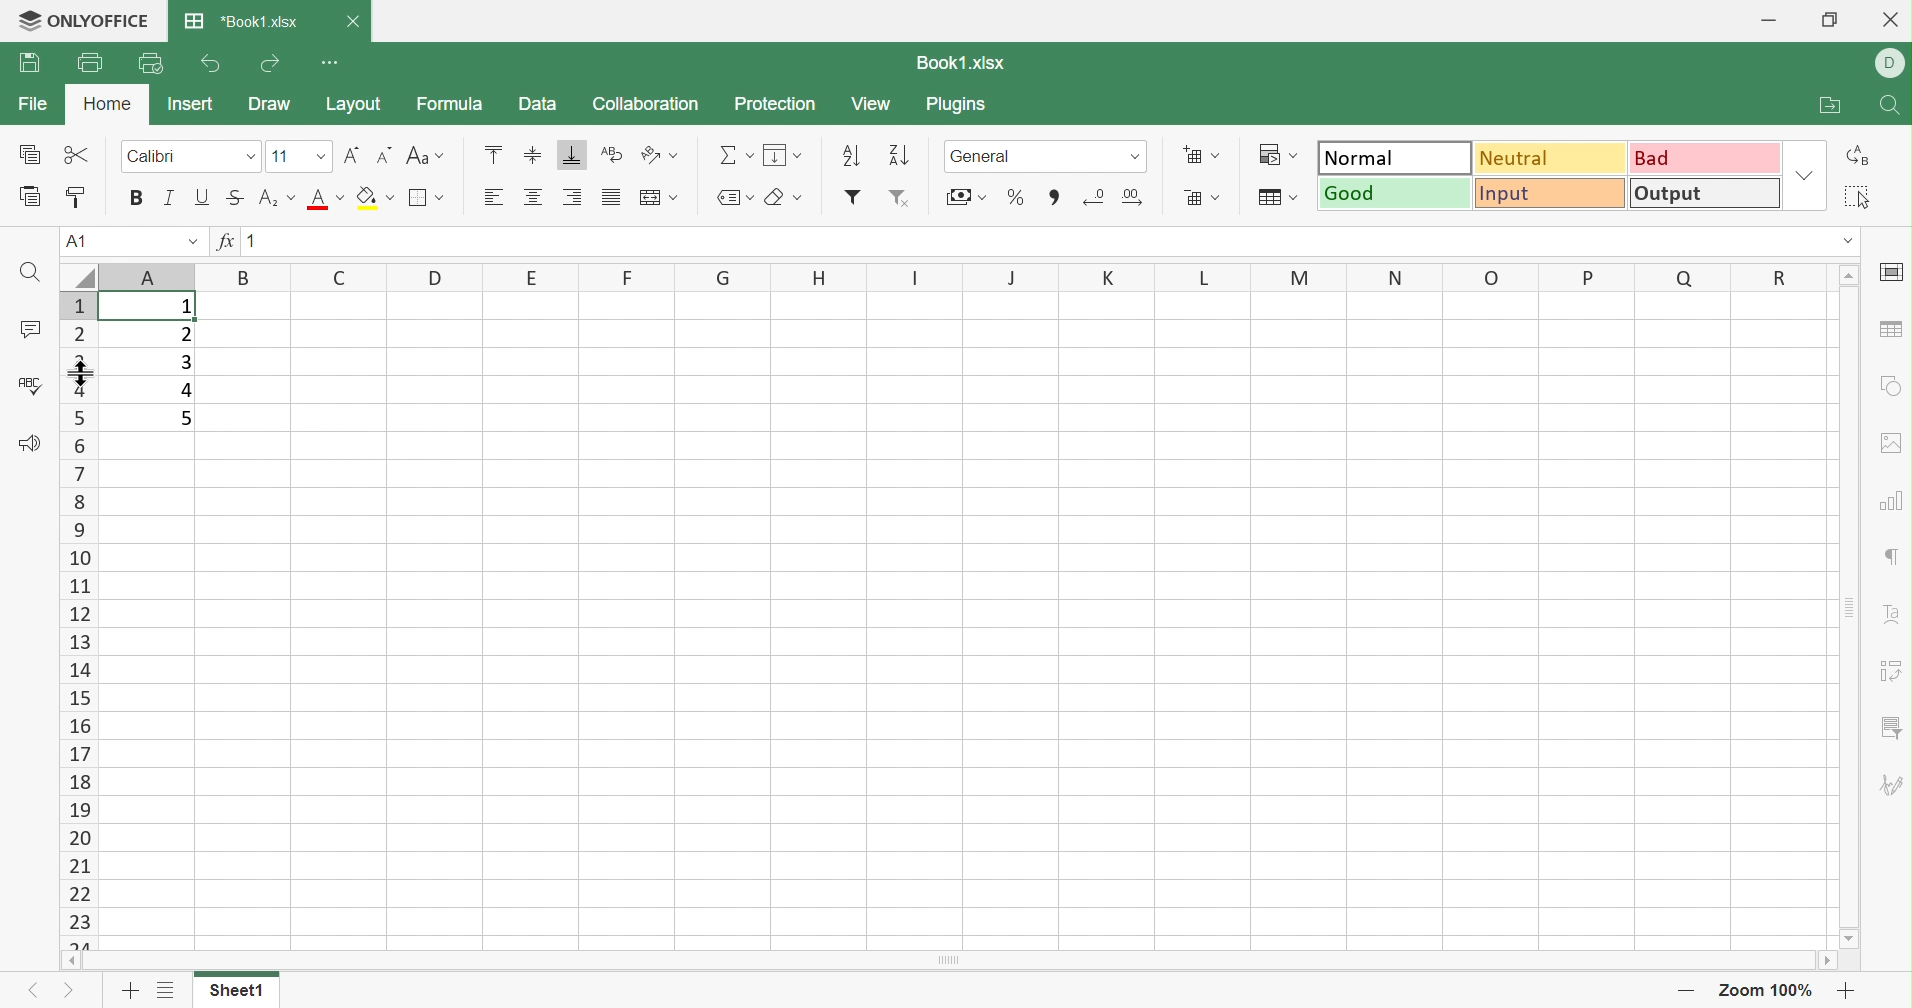 The height and width of the screenshot is (1008, 1912). I want to click on Named ranges, so click(724, 201).